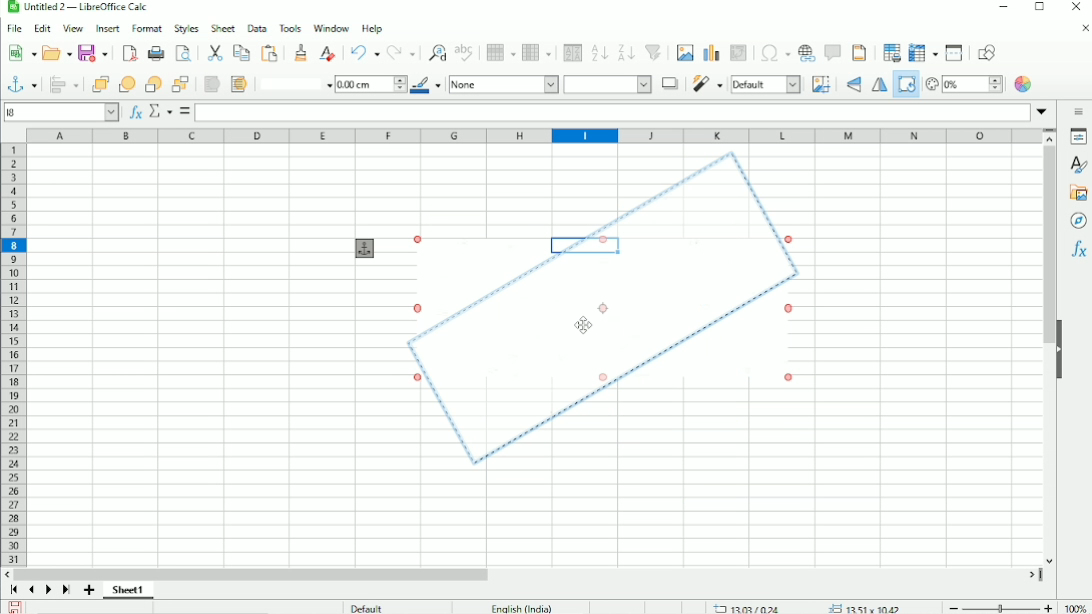 Image resolution: width=1092 pixels, height=614 pixels. Describe the element at coordinates (426, 84) in the screenshot. I see `Line color` at that location.